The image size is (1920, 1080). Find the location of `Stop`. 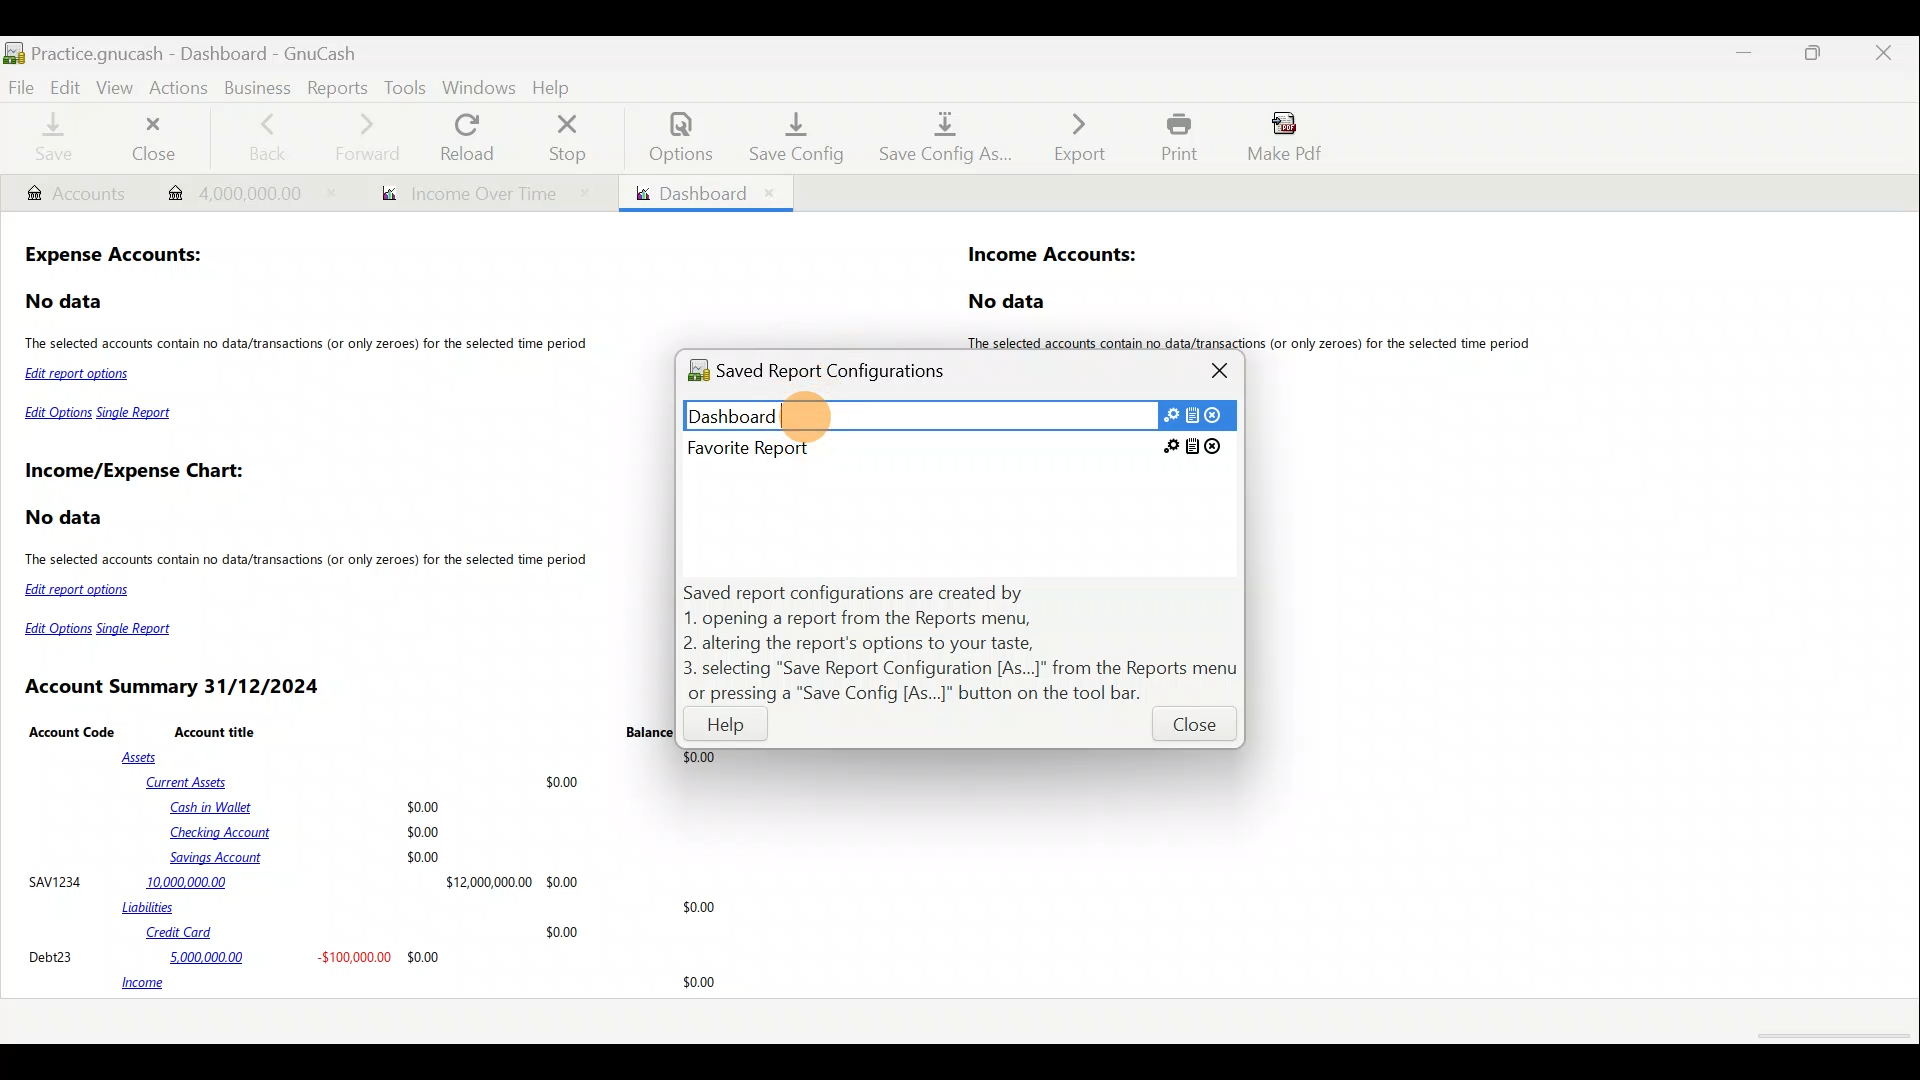

Stop is located at coordinates (573, 137).